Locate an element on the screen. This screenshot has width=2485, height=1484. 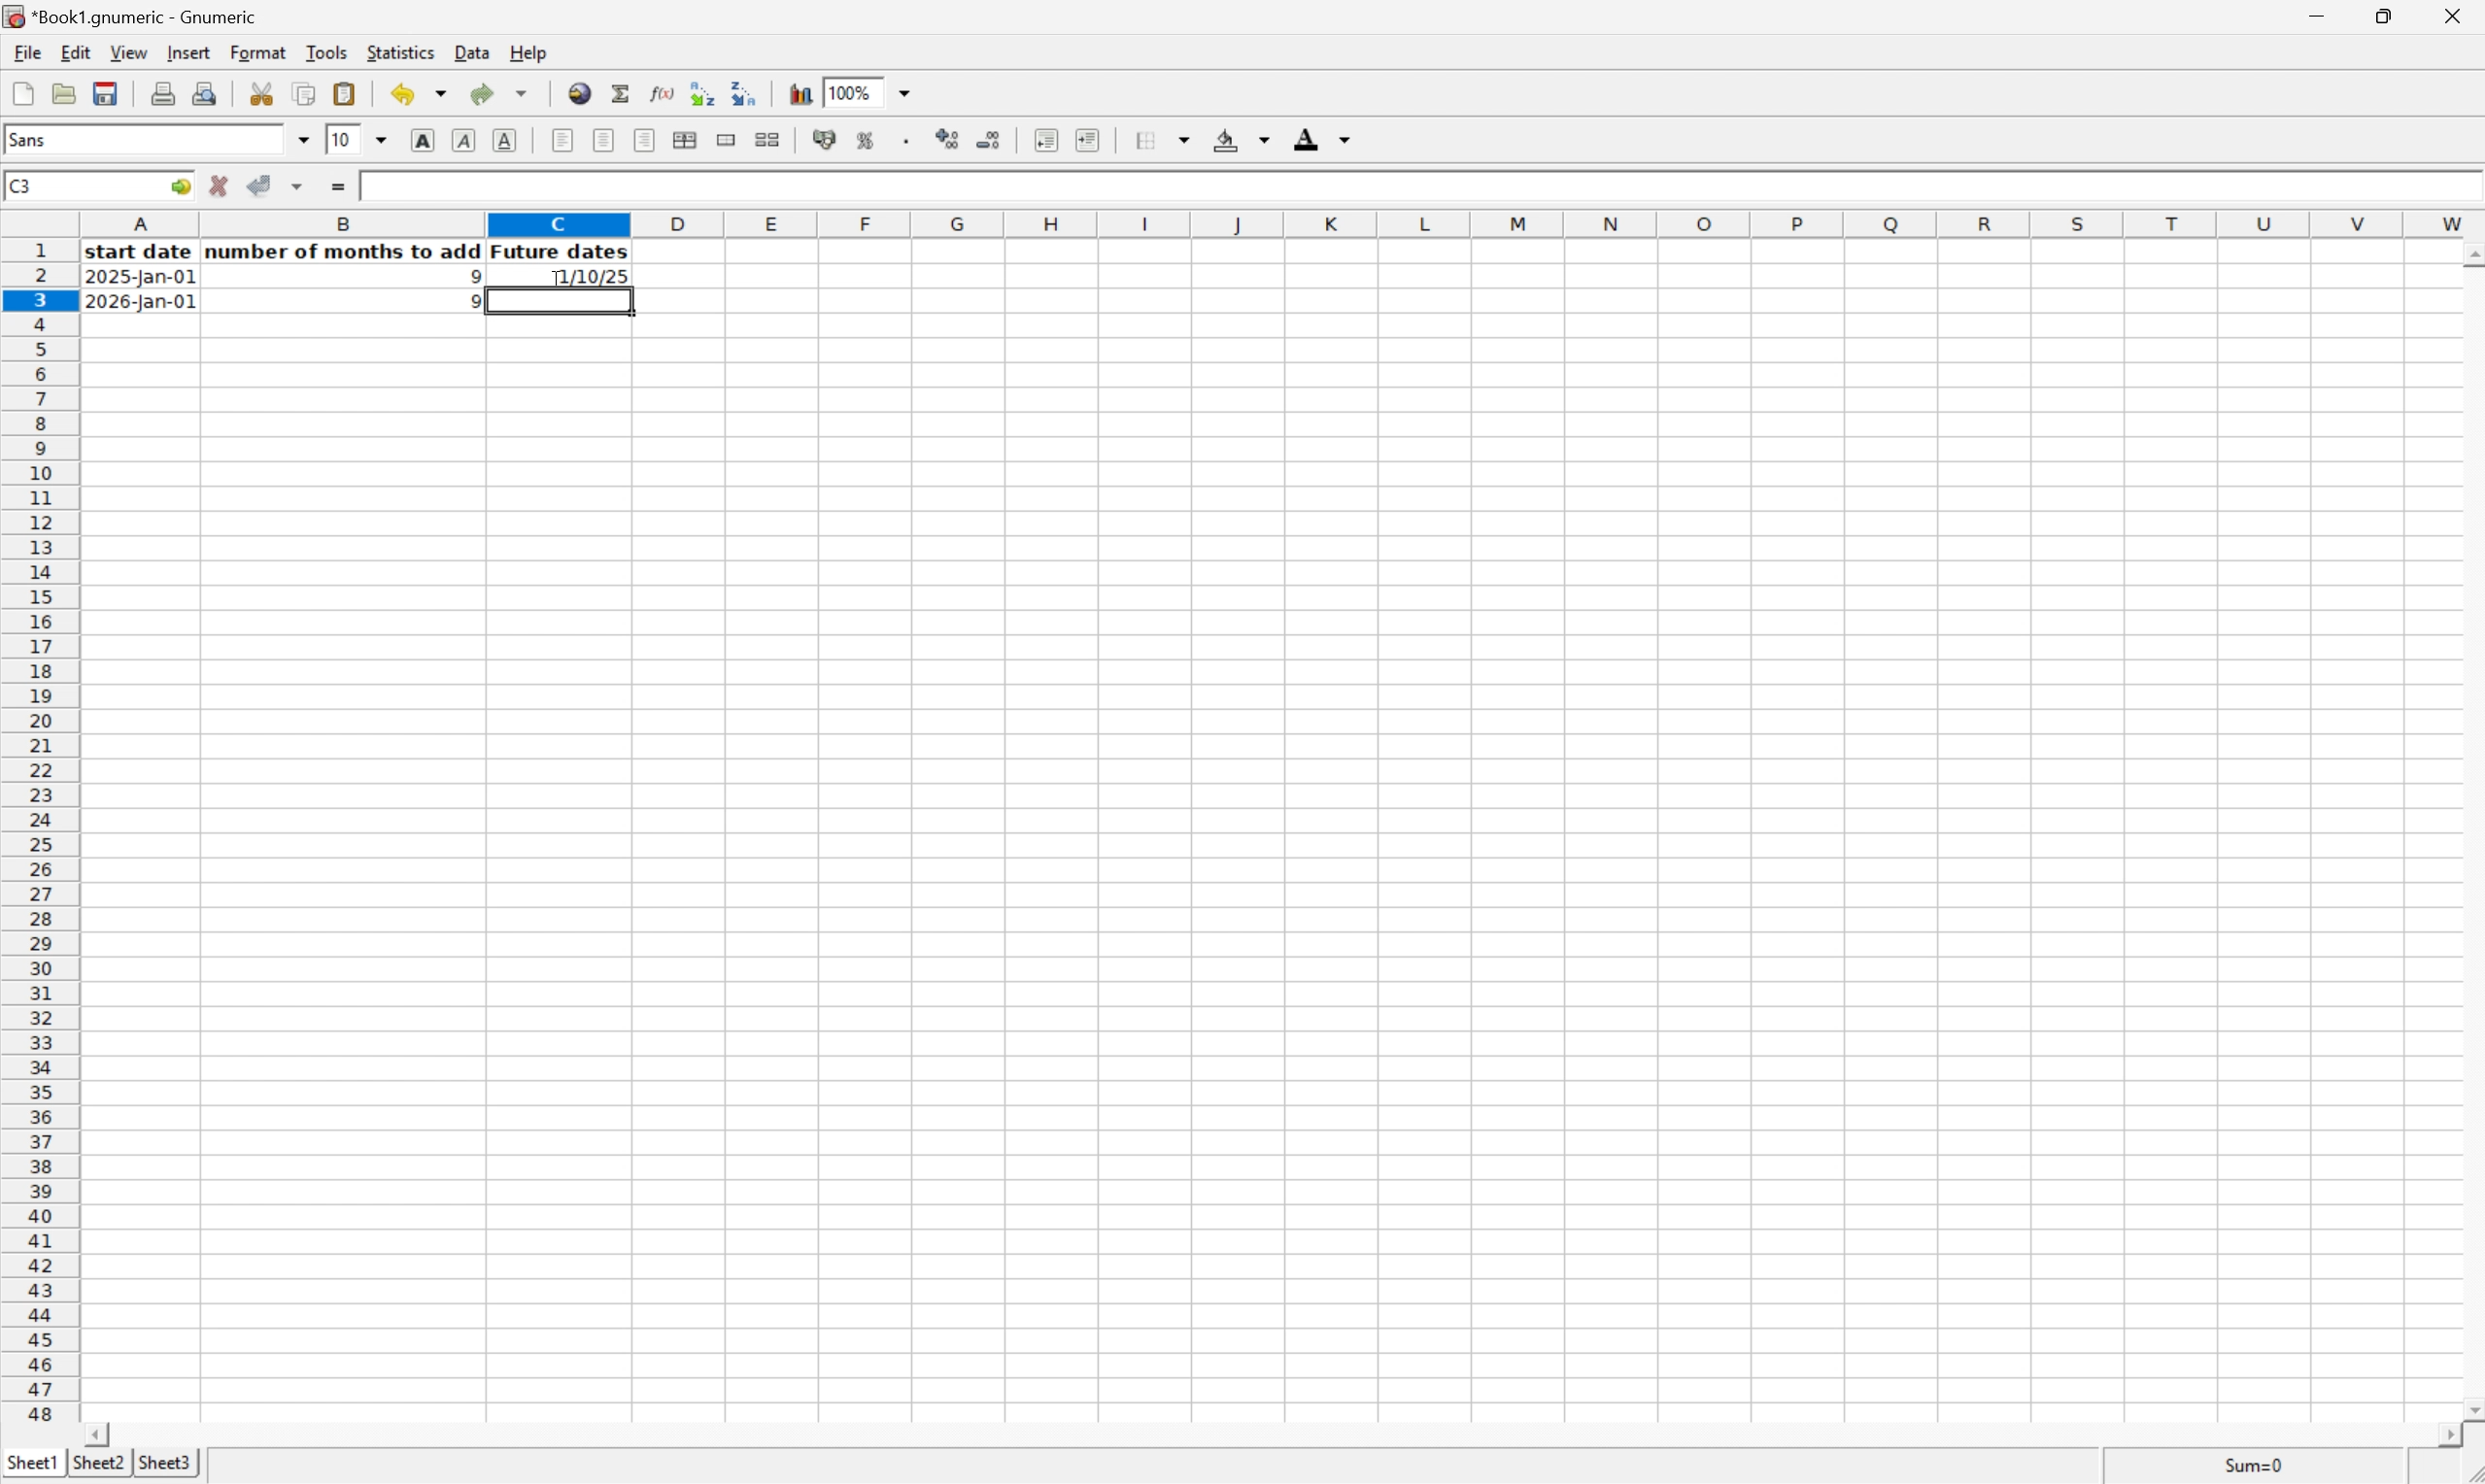
Scroll Up is located at coordinates (2469, 252).